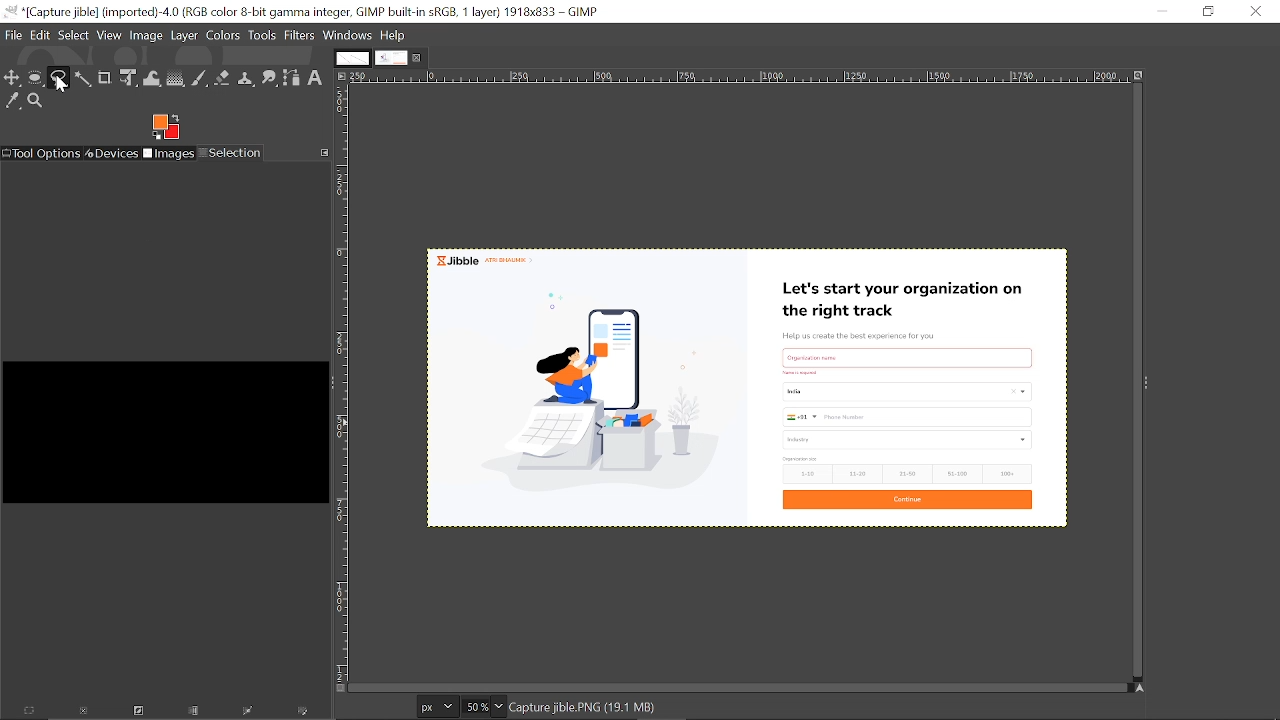 The height and width of the screenshot is (720, 1280). I want to click on Select everything, so click(30, 712).